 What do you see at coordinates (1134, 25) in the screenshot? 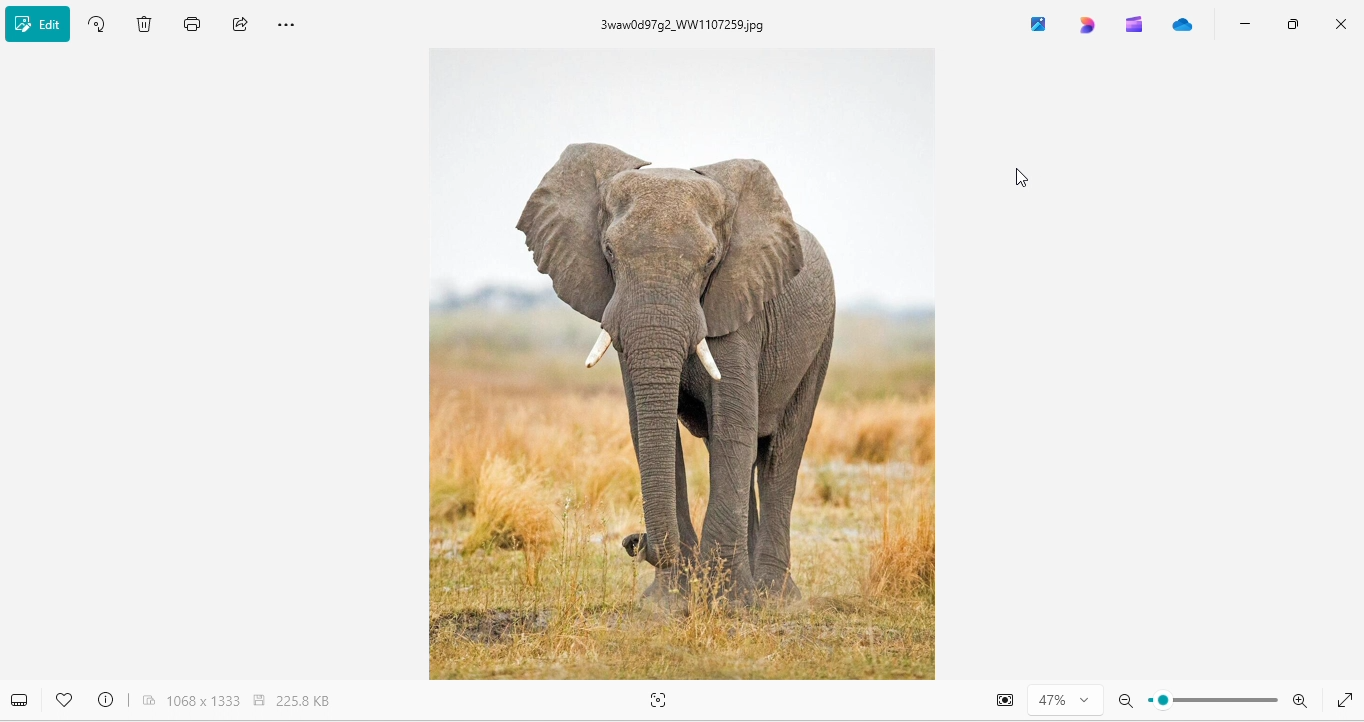
I see `create a video` at bounding box center [1134, 25].